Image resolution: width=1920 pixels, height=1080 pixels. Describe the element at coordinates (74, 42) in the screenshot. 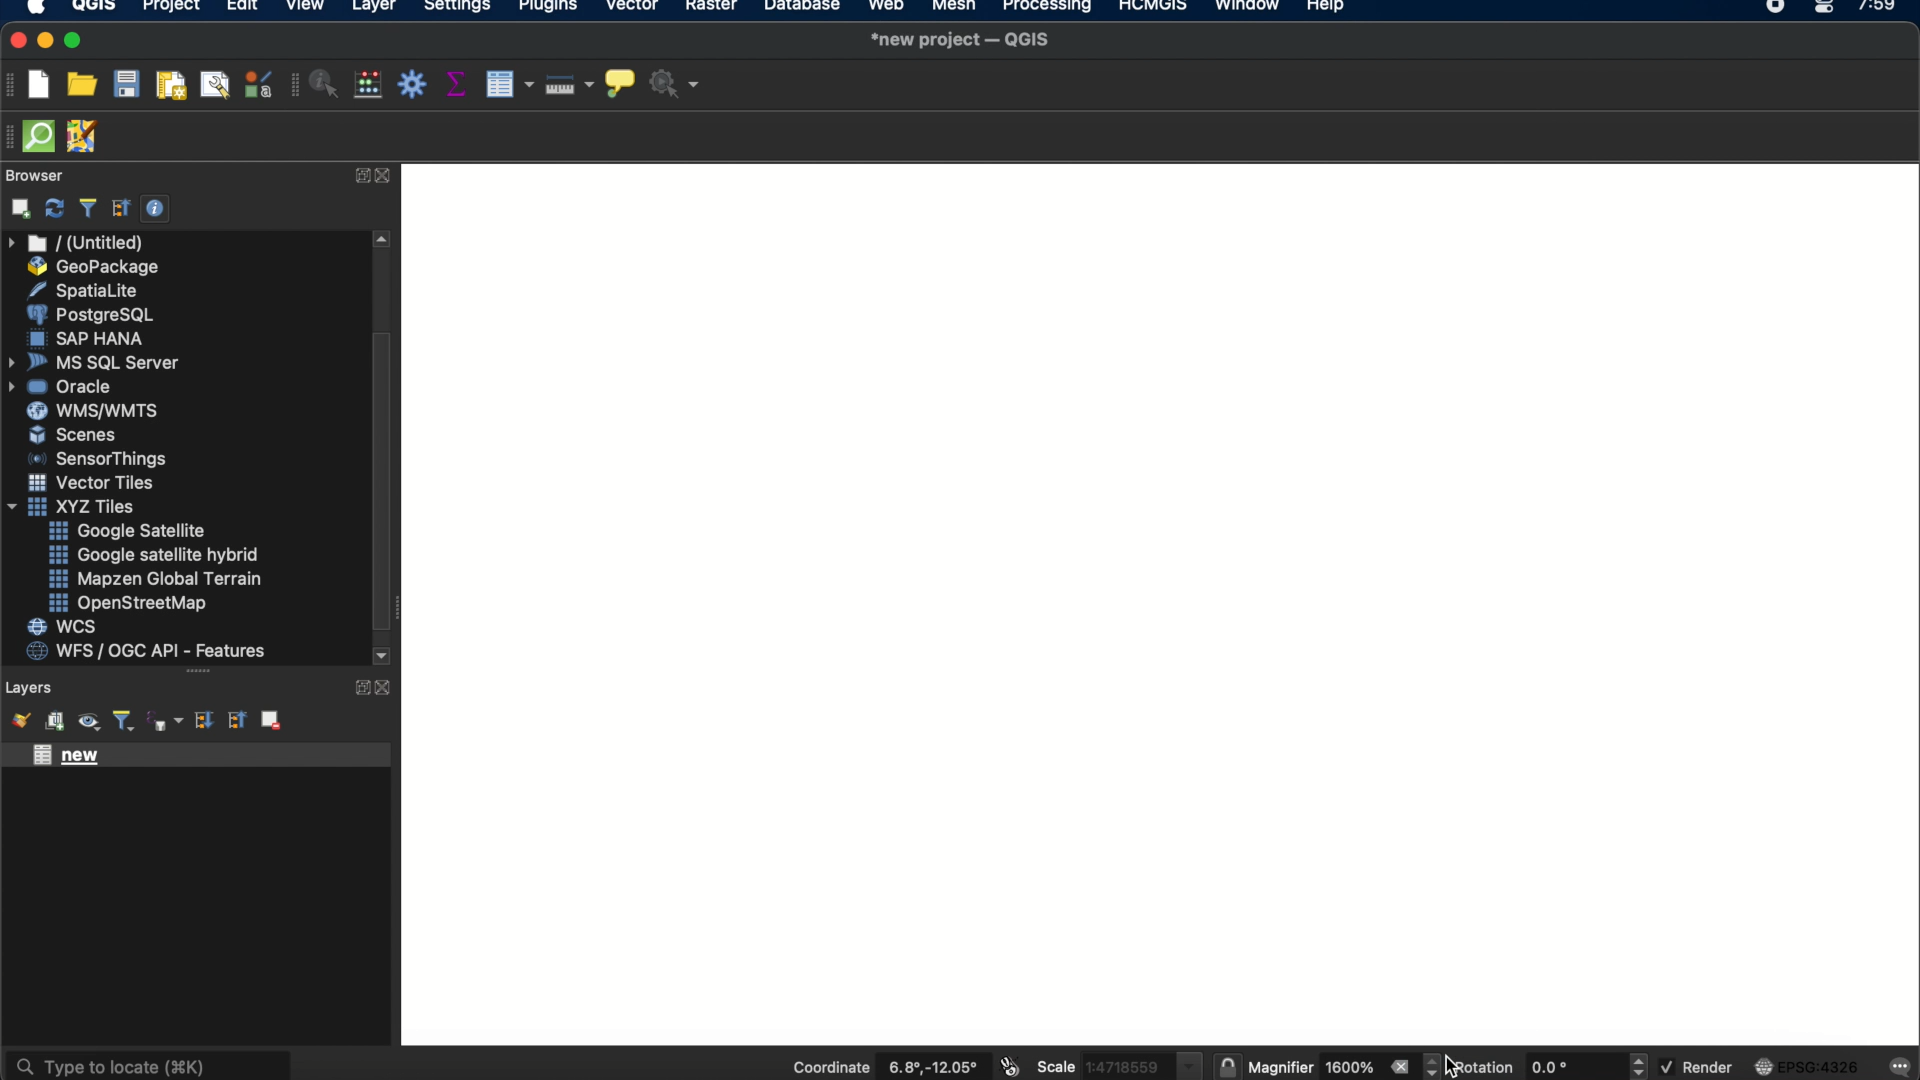

I see `maximize` at that location.